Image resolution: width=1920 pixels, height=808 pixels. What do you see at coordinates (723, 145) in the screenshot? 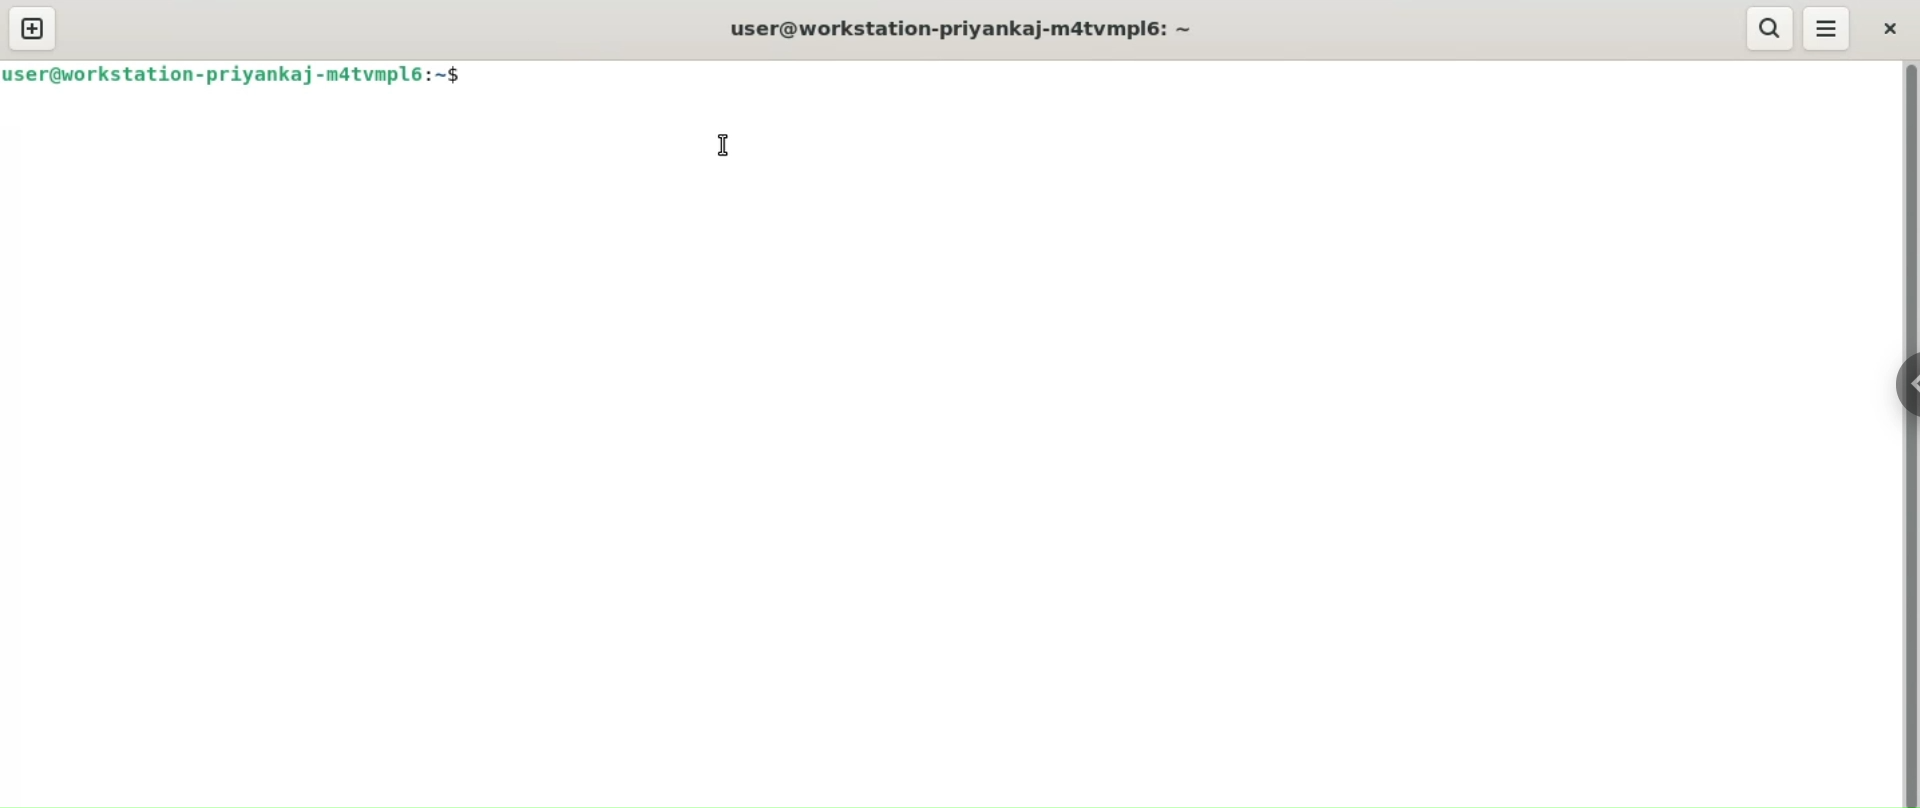
I see `cursor` at bounding box center [723, 145].